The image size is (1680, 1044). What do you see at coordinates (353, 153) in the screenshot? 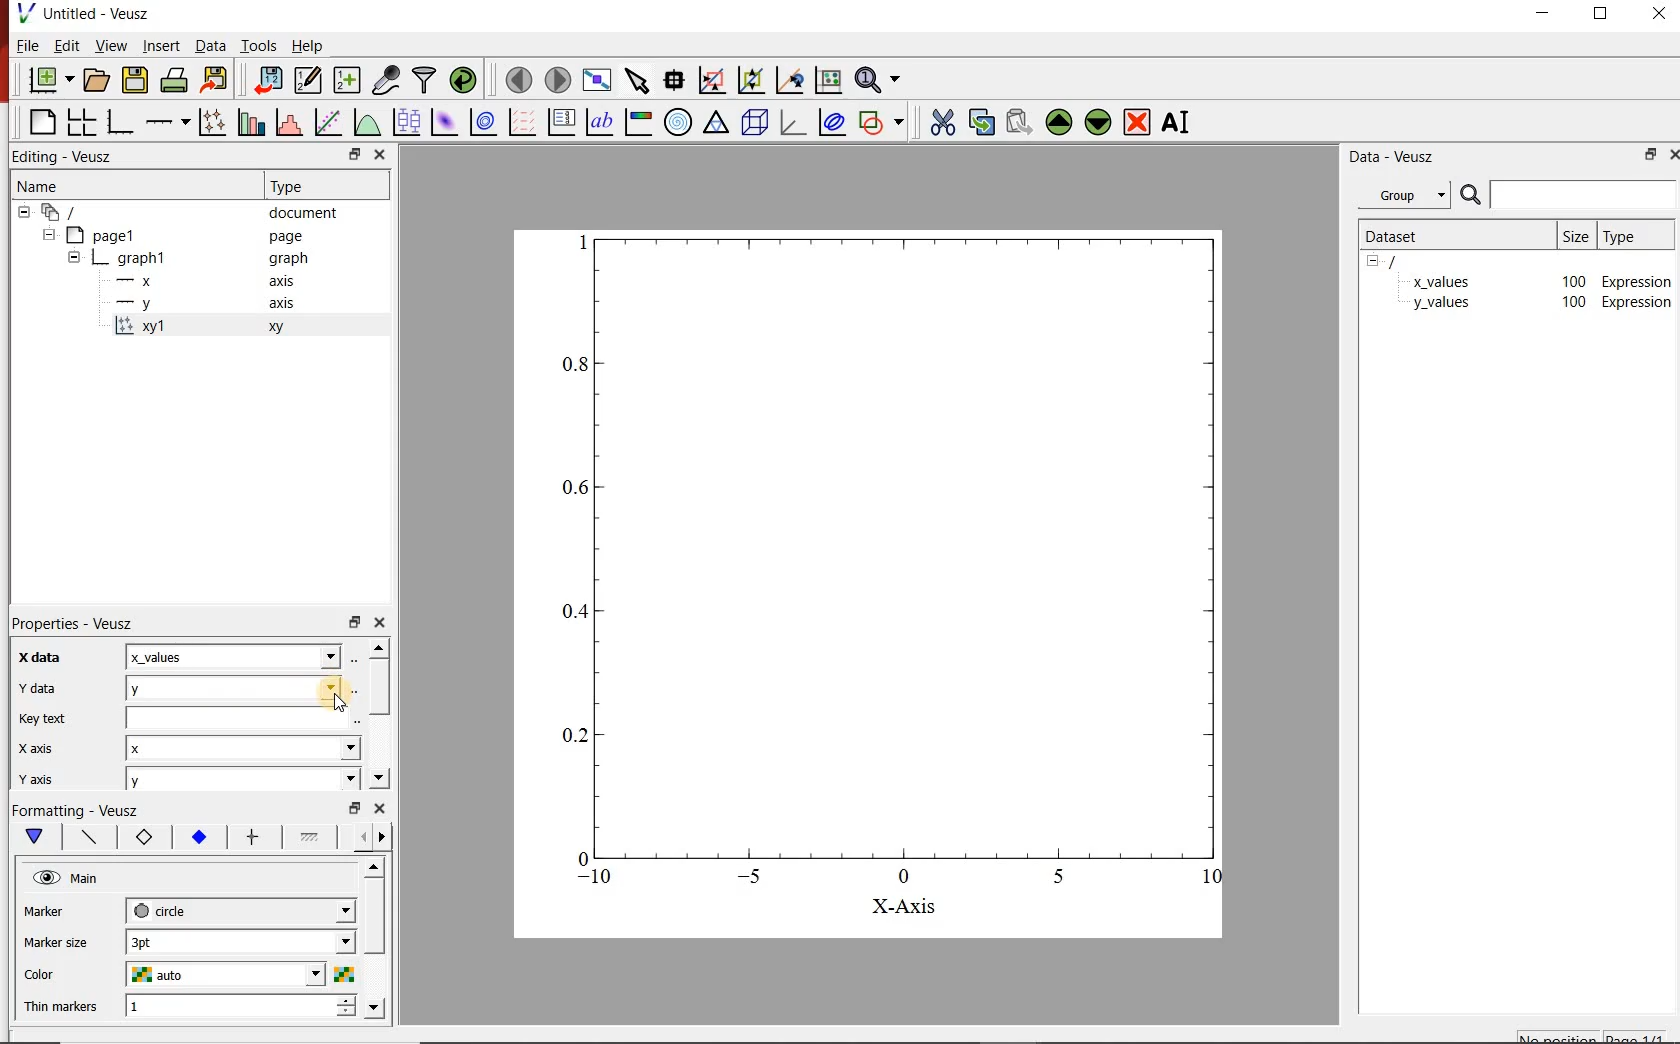
I see `restore down` at bounding box center [353, 153].